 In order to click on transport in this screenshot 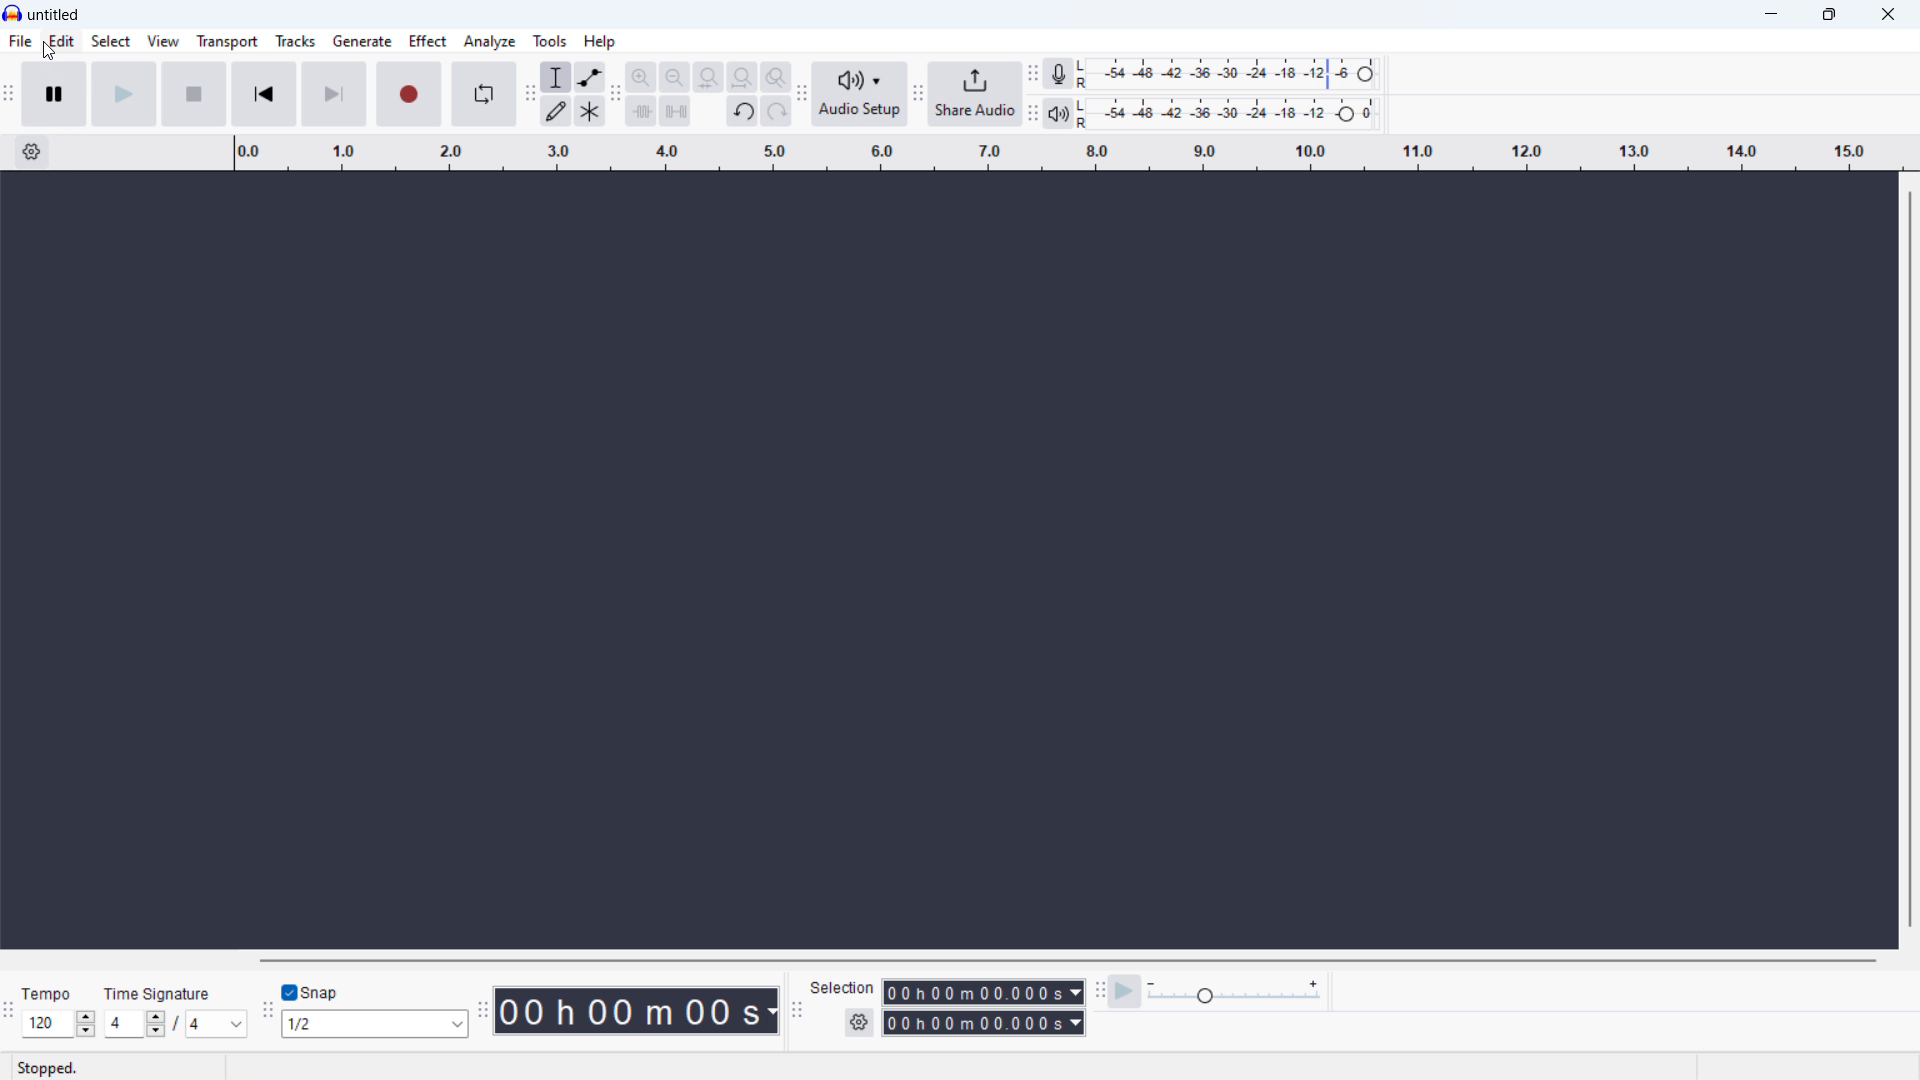, I will do `click(228, 42)`.